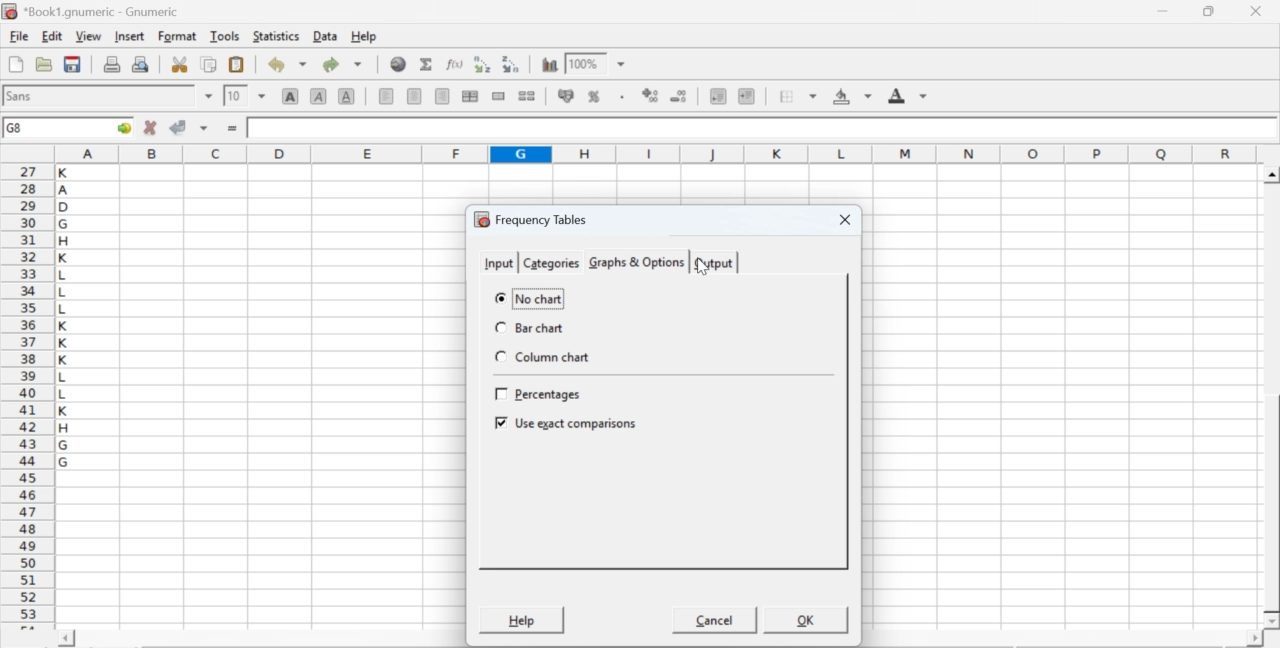 Image resolution: width=1280 pixels, height=648 pixels. What do you see at coordinates (1254, 11) in the screenshot?
I see `close` at bounding box center [1254, 11].